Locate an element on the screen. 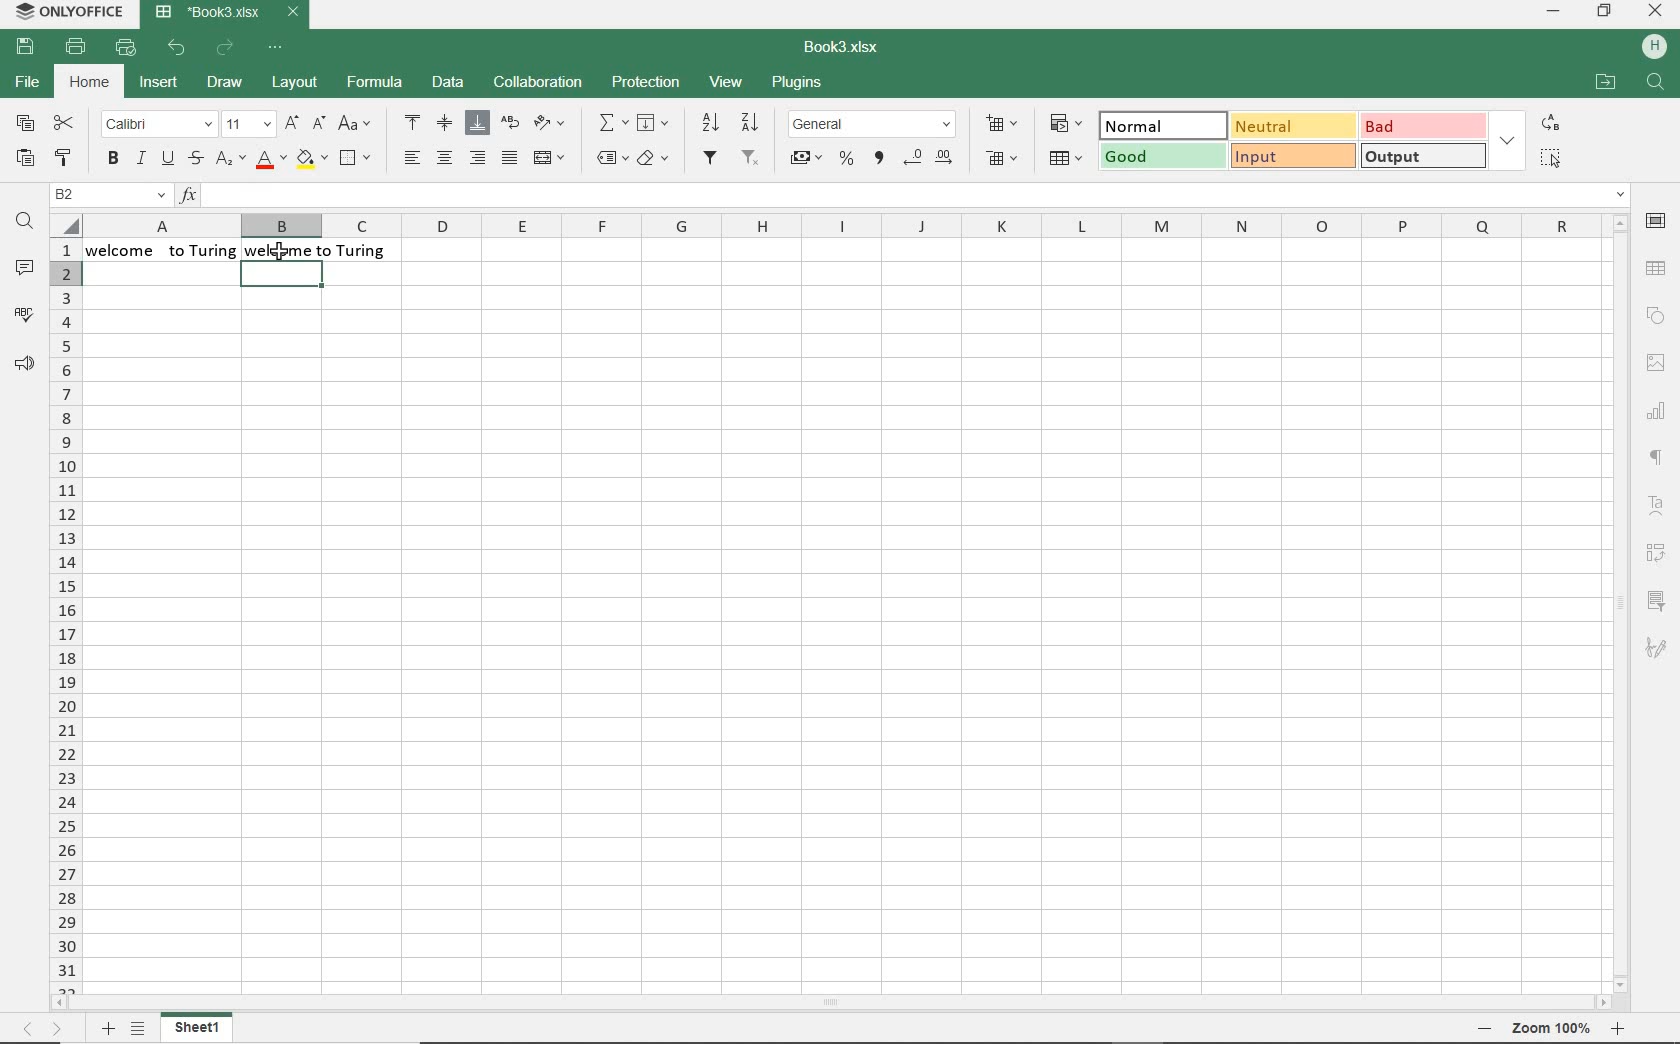 This screenshot has height=1044, width=1680. document name is located at coordinates (845, 45).